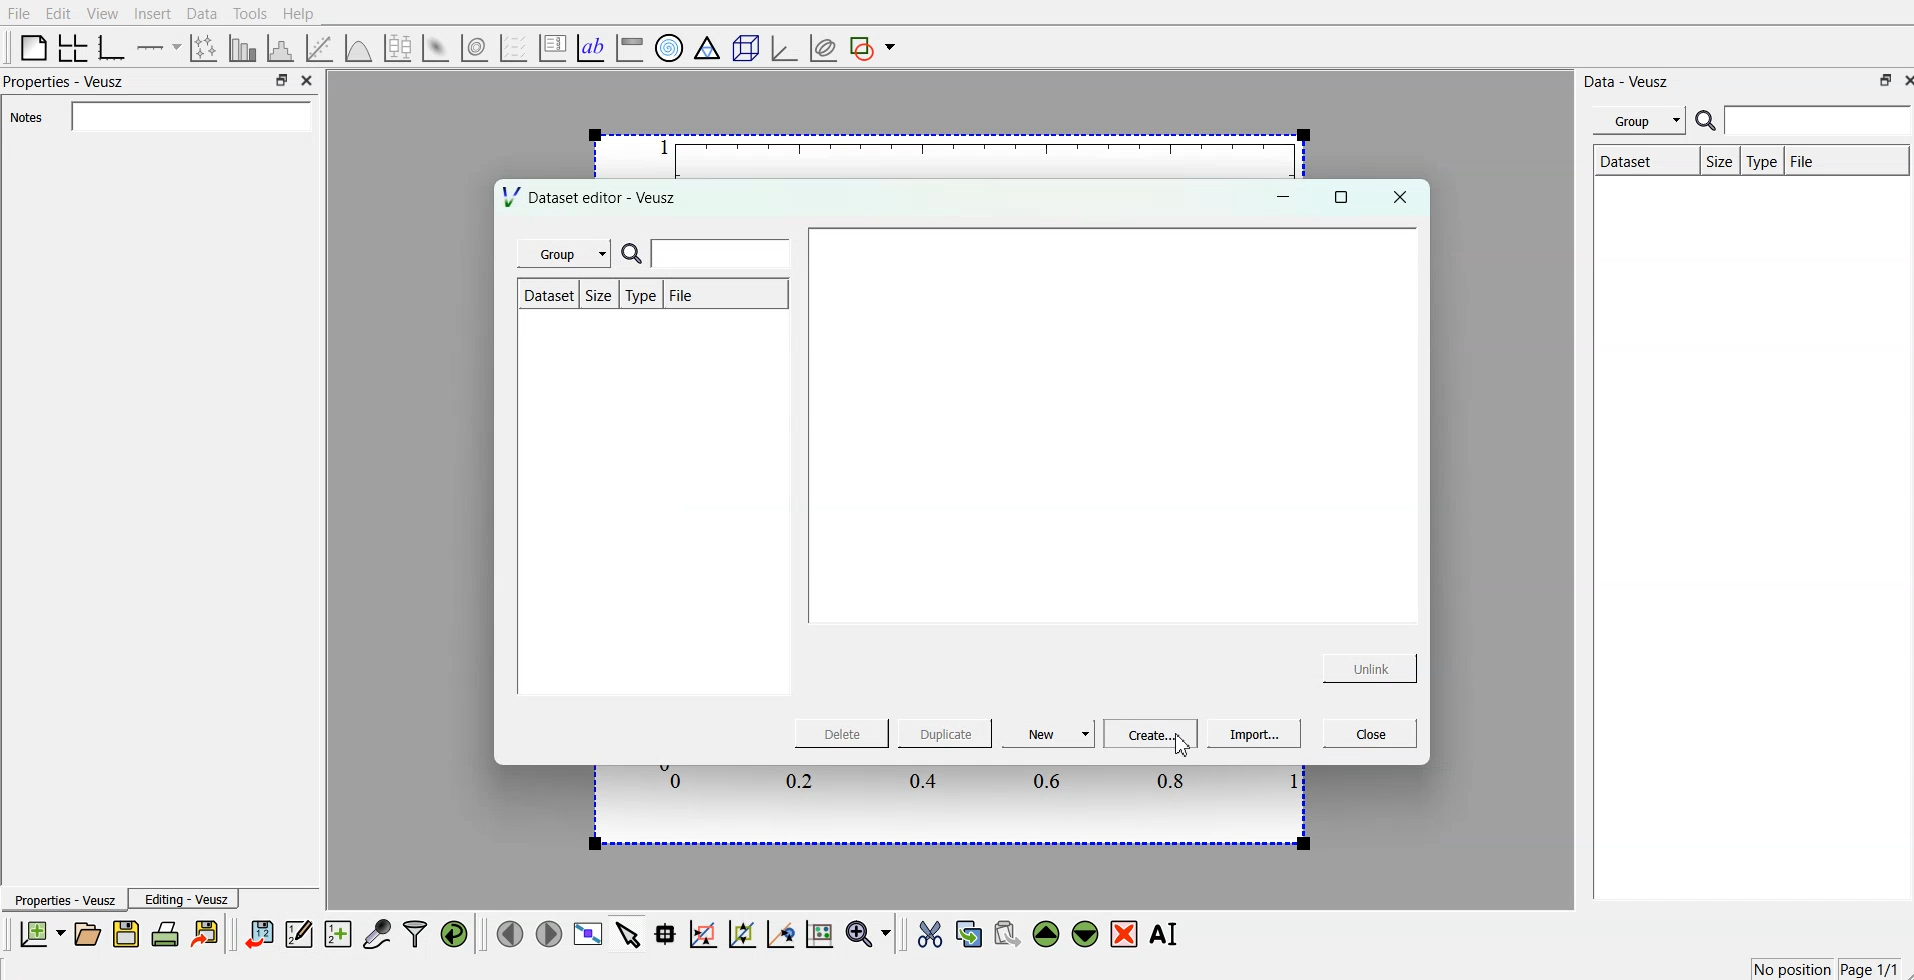 Image resolution: width=1914 pixels, height=980 pixels. I want to click on Unlink, so click(1371, 669).